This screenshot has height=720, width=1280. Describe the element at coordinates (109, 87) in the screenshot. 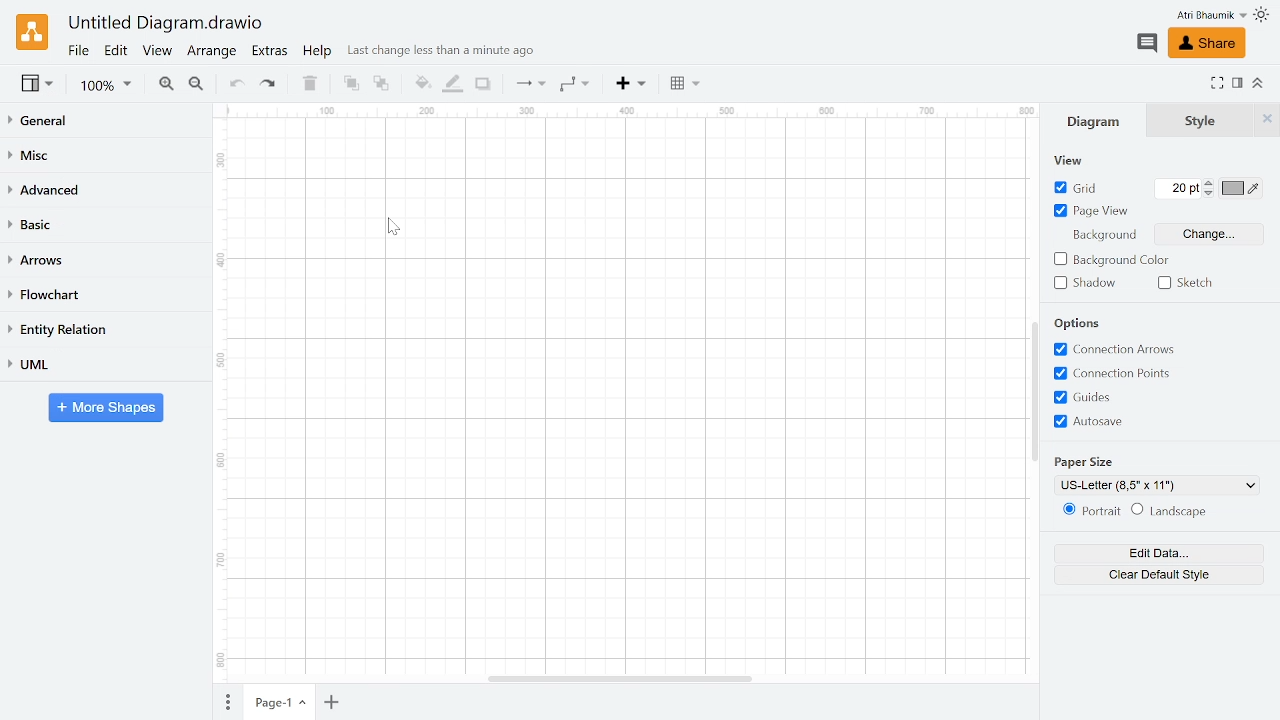

I see `Current zoom` at that location.